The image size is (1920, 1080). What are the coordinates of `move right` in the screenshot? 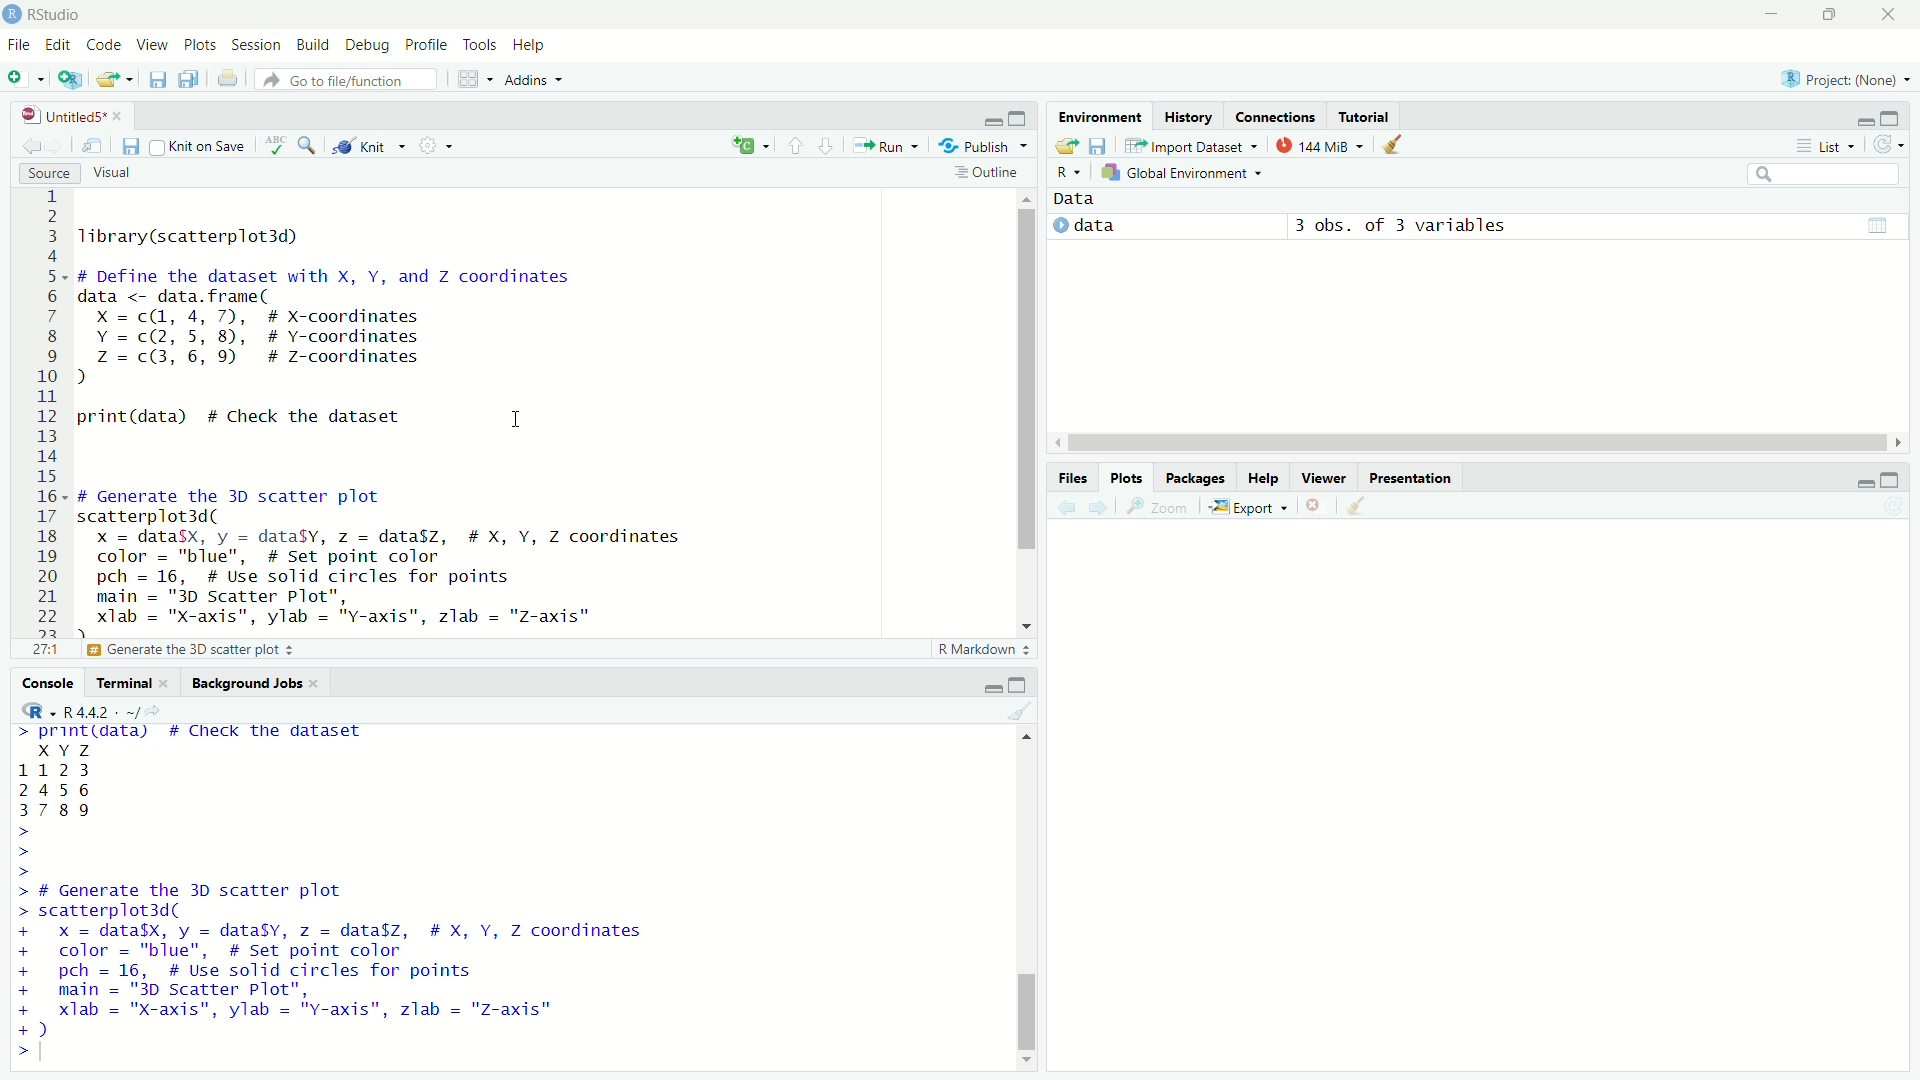 It's located at (1902, 440).